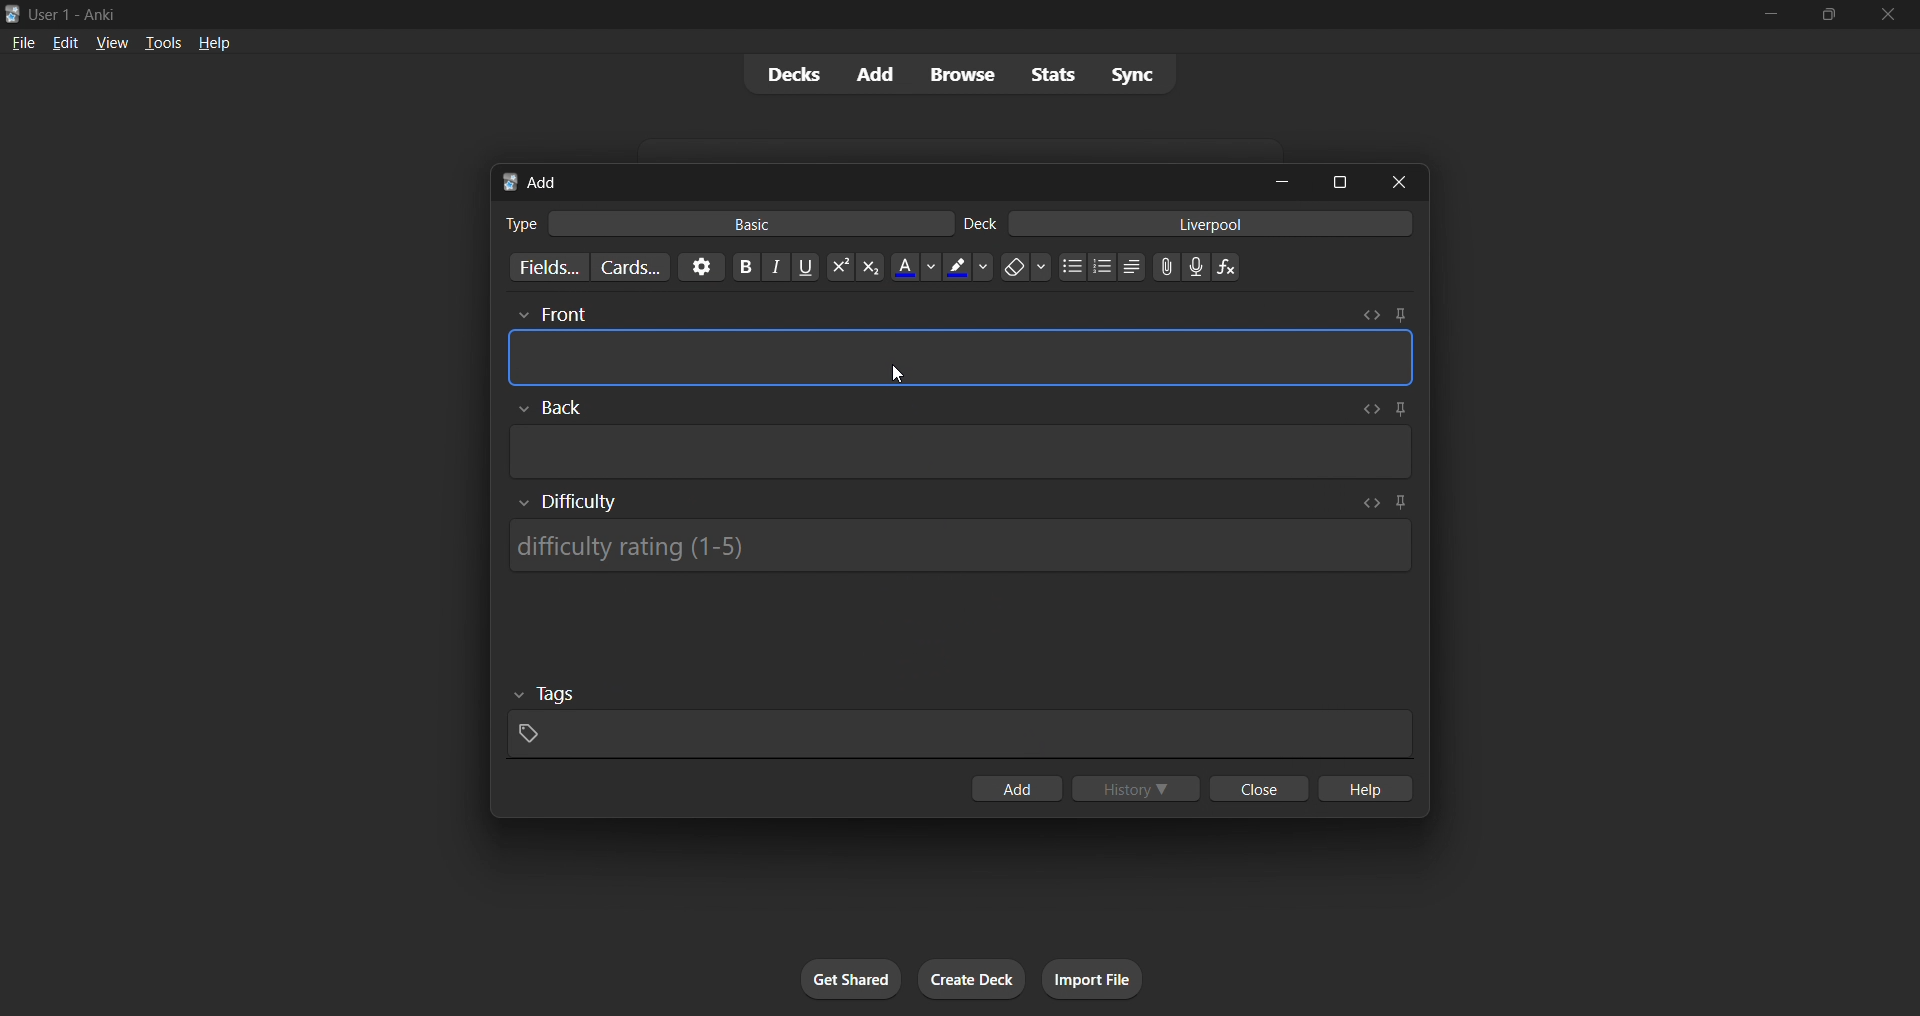  I want to click on options, so click(701, 267).